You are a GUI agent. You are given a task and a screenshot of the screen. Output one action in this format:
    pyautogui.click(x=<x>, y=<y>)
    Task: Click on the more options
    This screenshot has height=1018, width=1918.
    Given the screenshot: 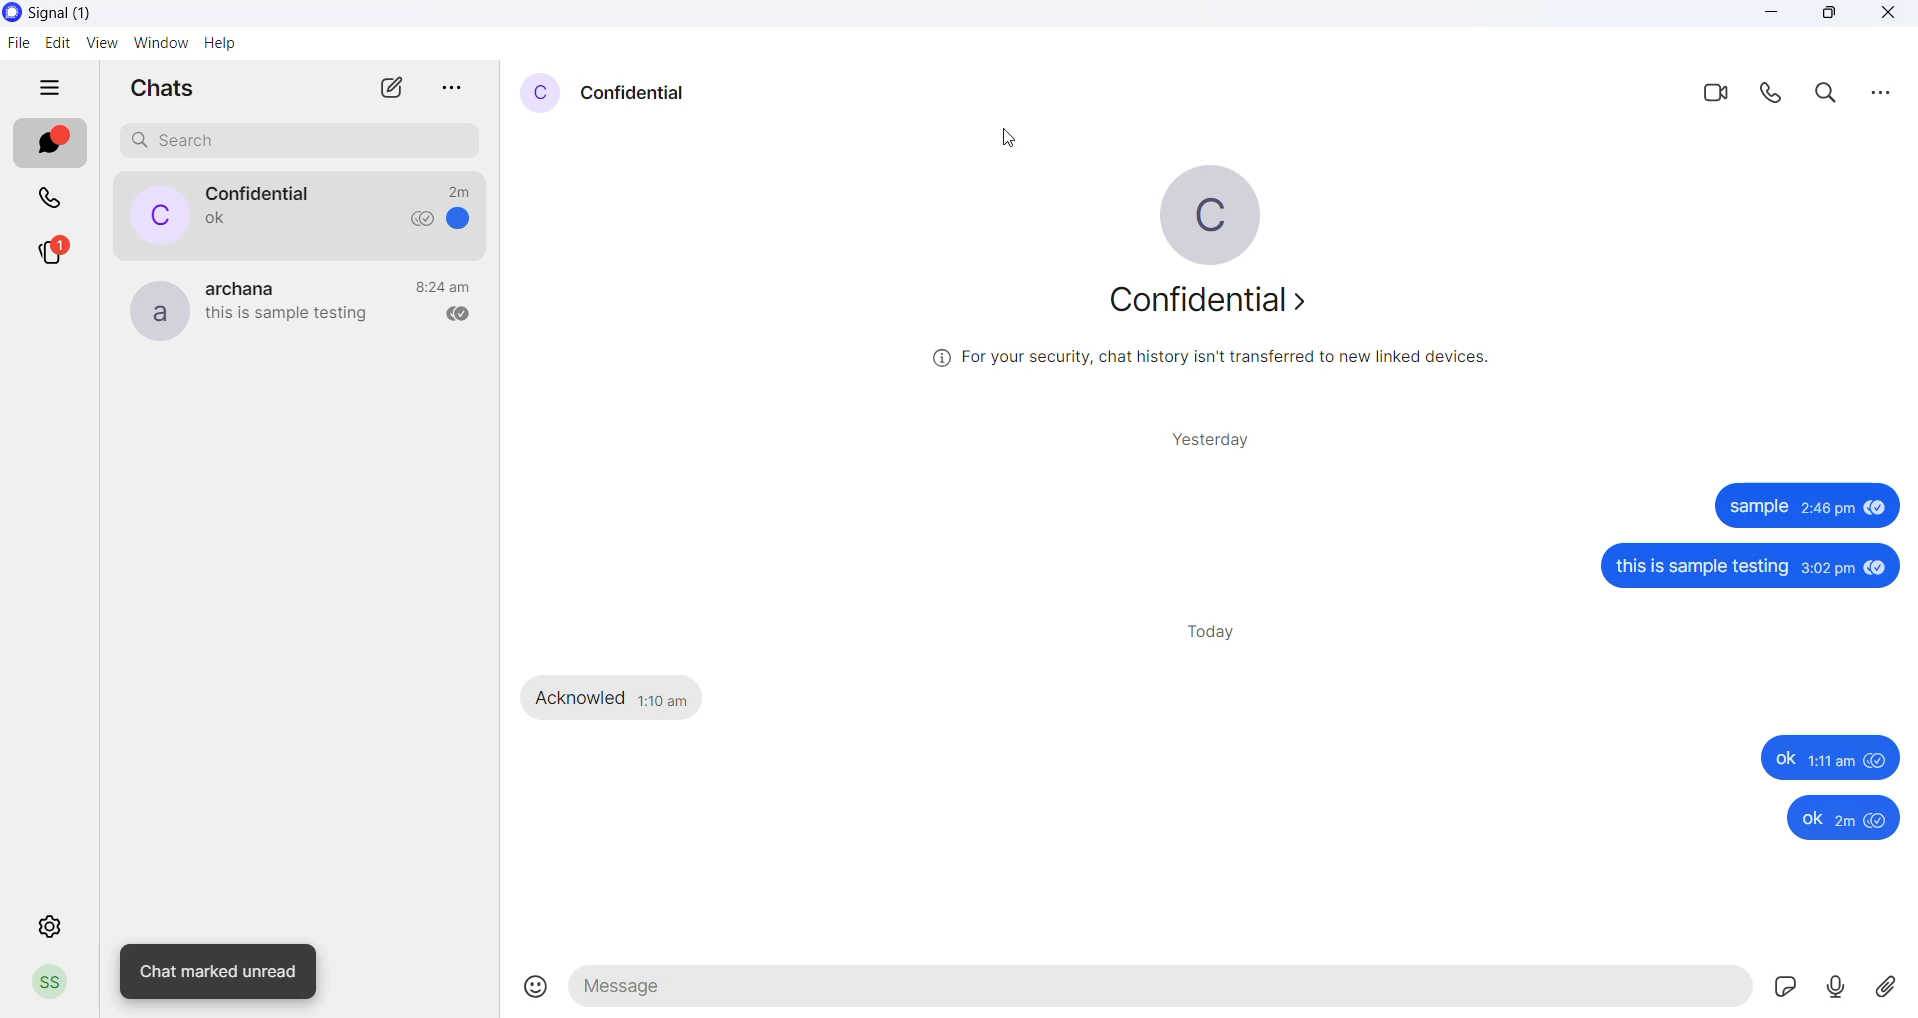 What is the action you would take?
    pyautogui.click(x=444, y=89)
    